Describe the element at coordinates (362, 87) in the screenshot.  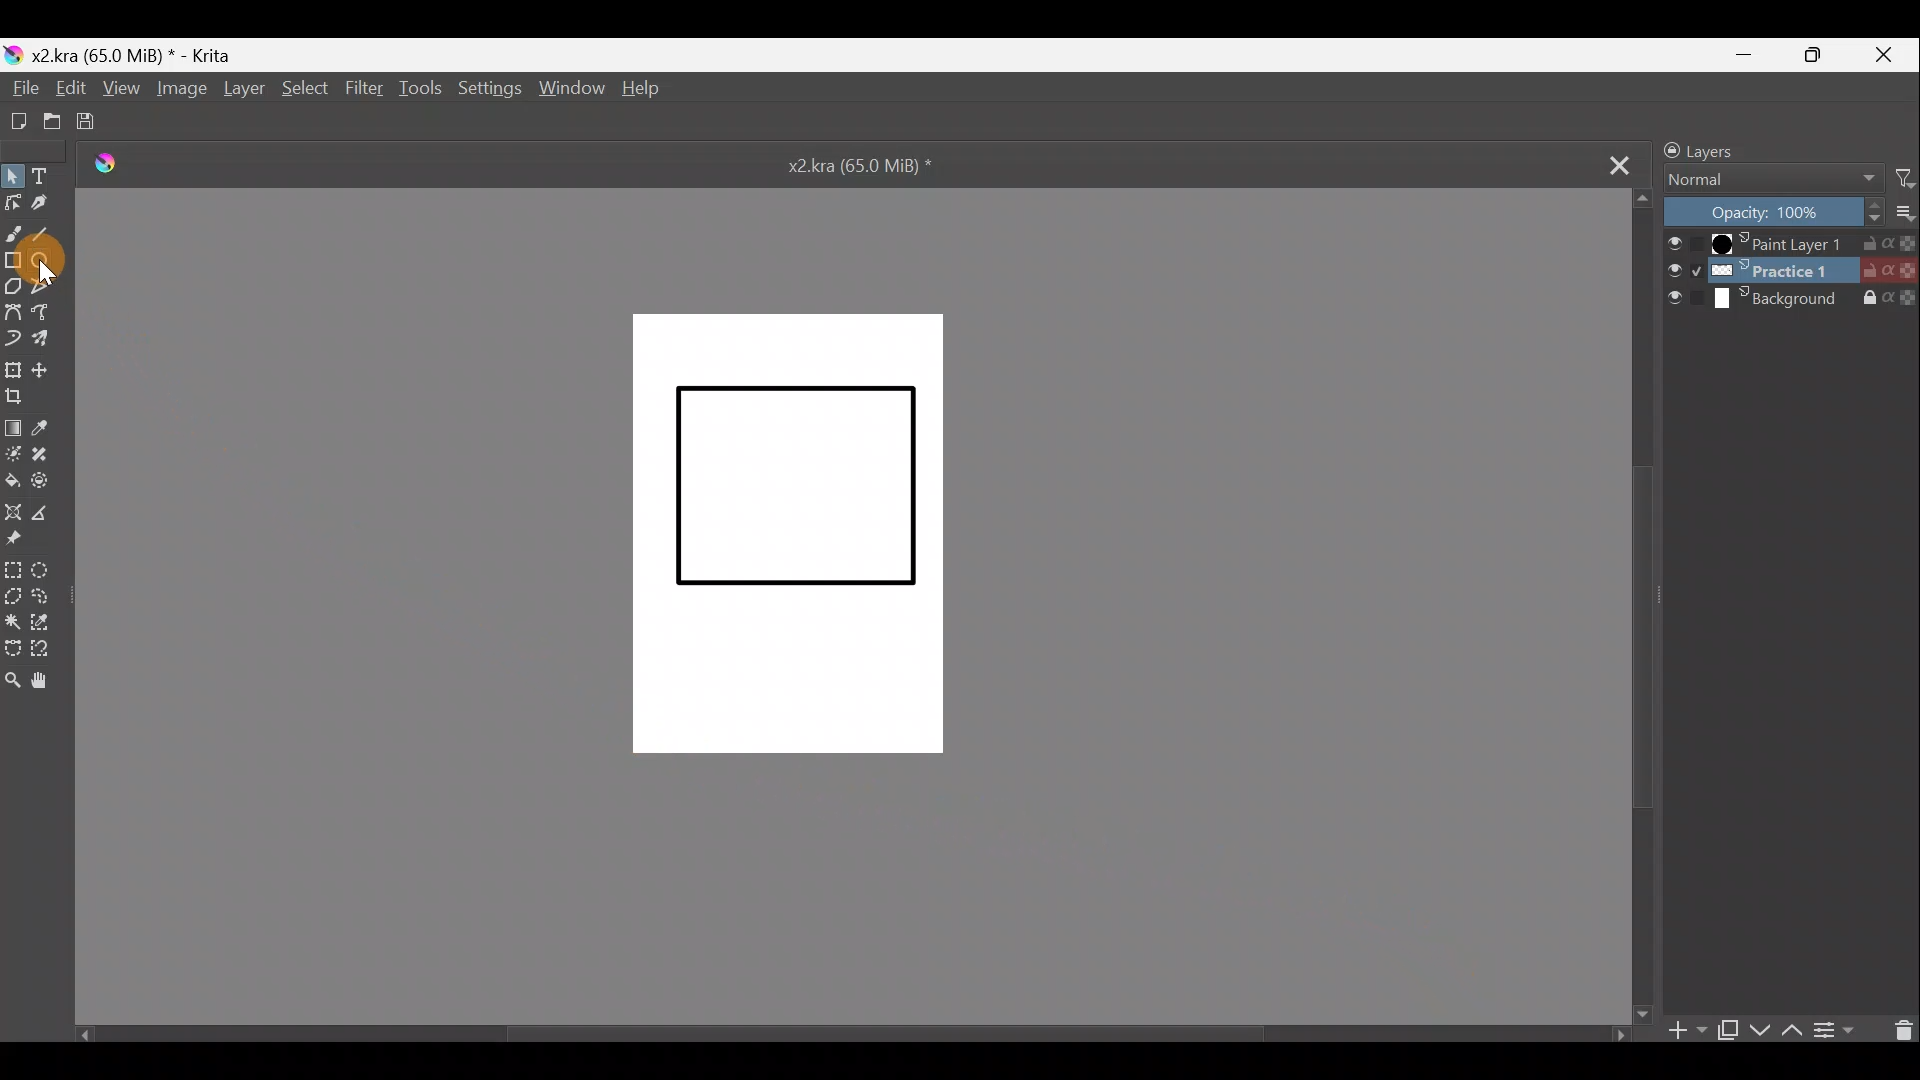
I see `Filter` at that location.